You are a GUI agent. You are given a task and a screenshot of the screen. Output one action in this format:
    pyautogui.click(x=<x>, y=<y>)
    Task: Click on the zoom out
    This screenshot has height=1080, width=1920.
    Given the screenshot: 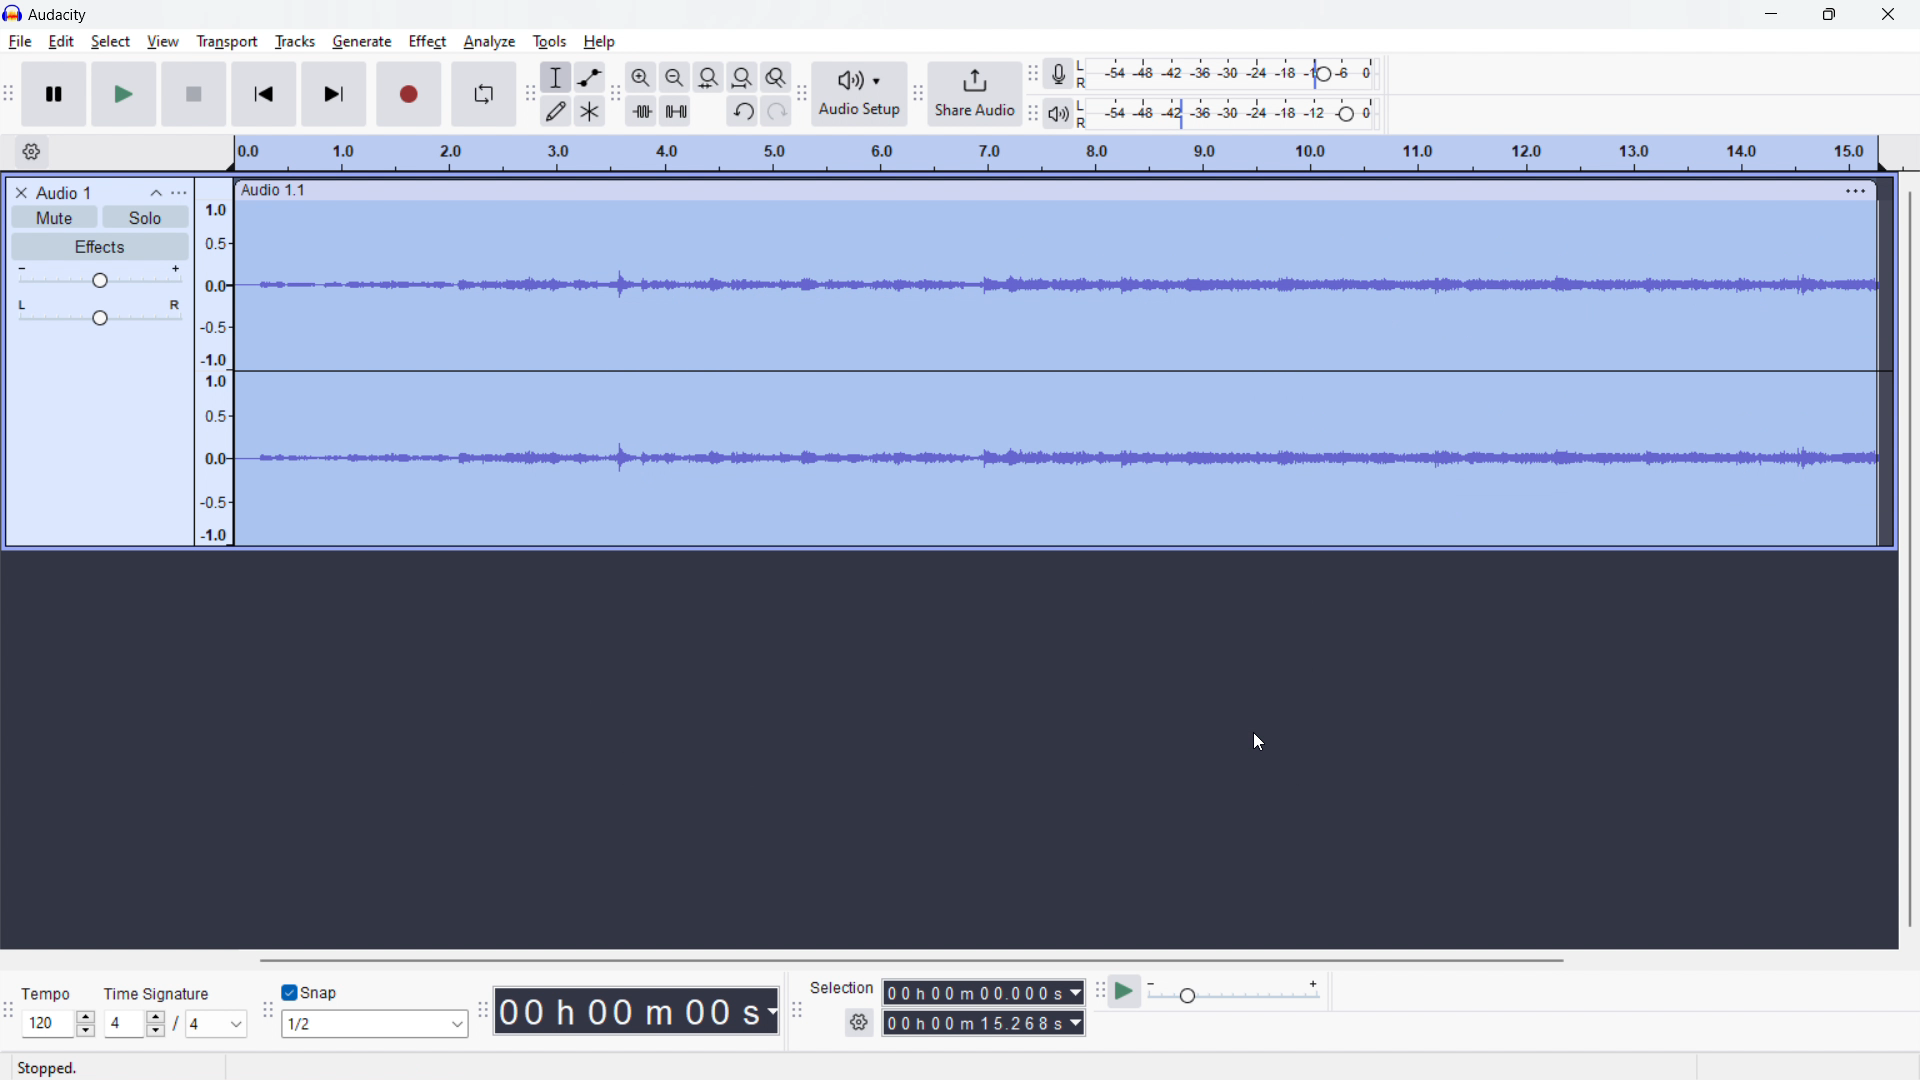 What is the action you would take?
    pyautogui.click(x=675, y=77)
    